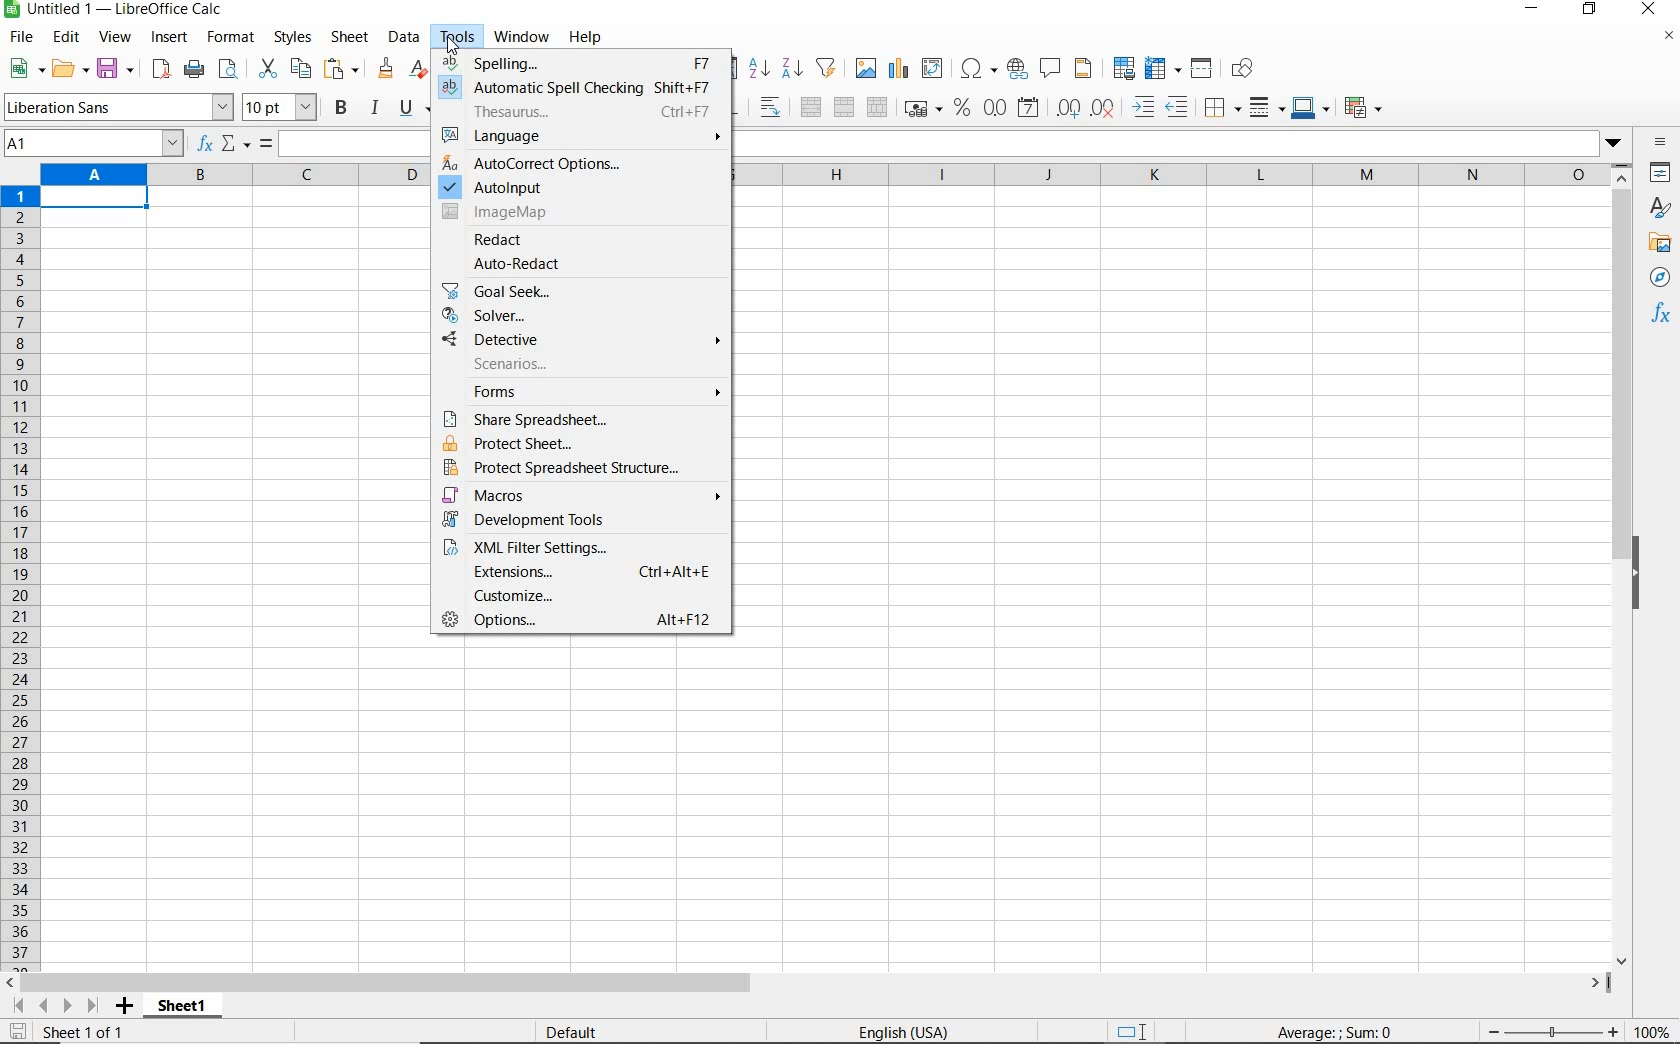 Image resolution: width=1680 pixels, height=1044 pixels. What do you see at coordinates (281, 107) in the screenshot?
I see `font size` at bounding box center [281, 107].